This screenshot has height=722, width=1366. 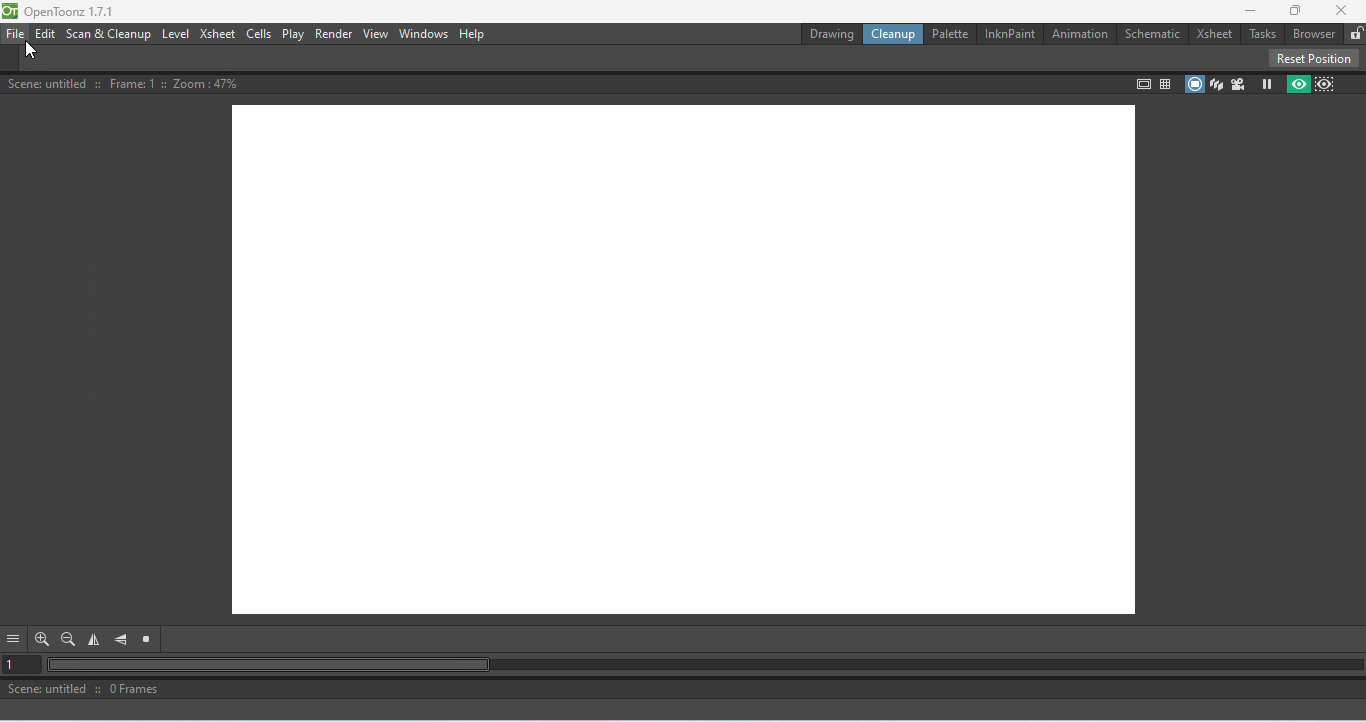 What do you see at coordinates (683, 691) in the screenshot?
I see `Scene: untitled :: 0 Frames` at bounding box center [683, 691].